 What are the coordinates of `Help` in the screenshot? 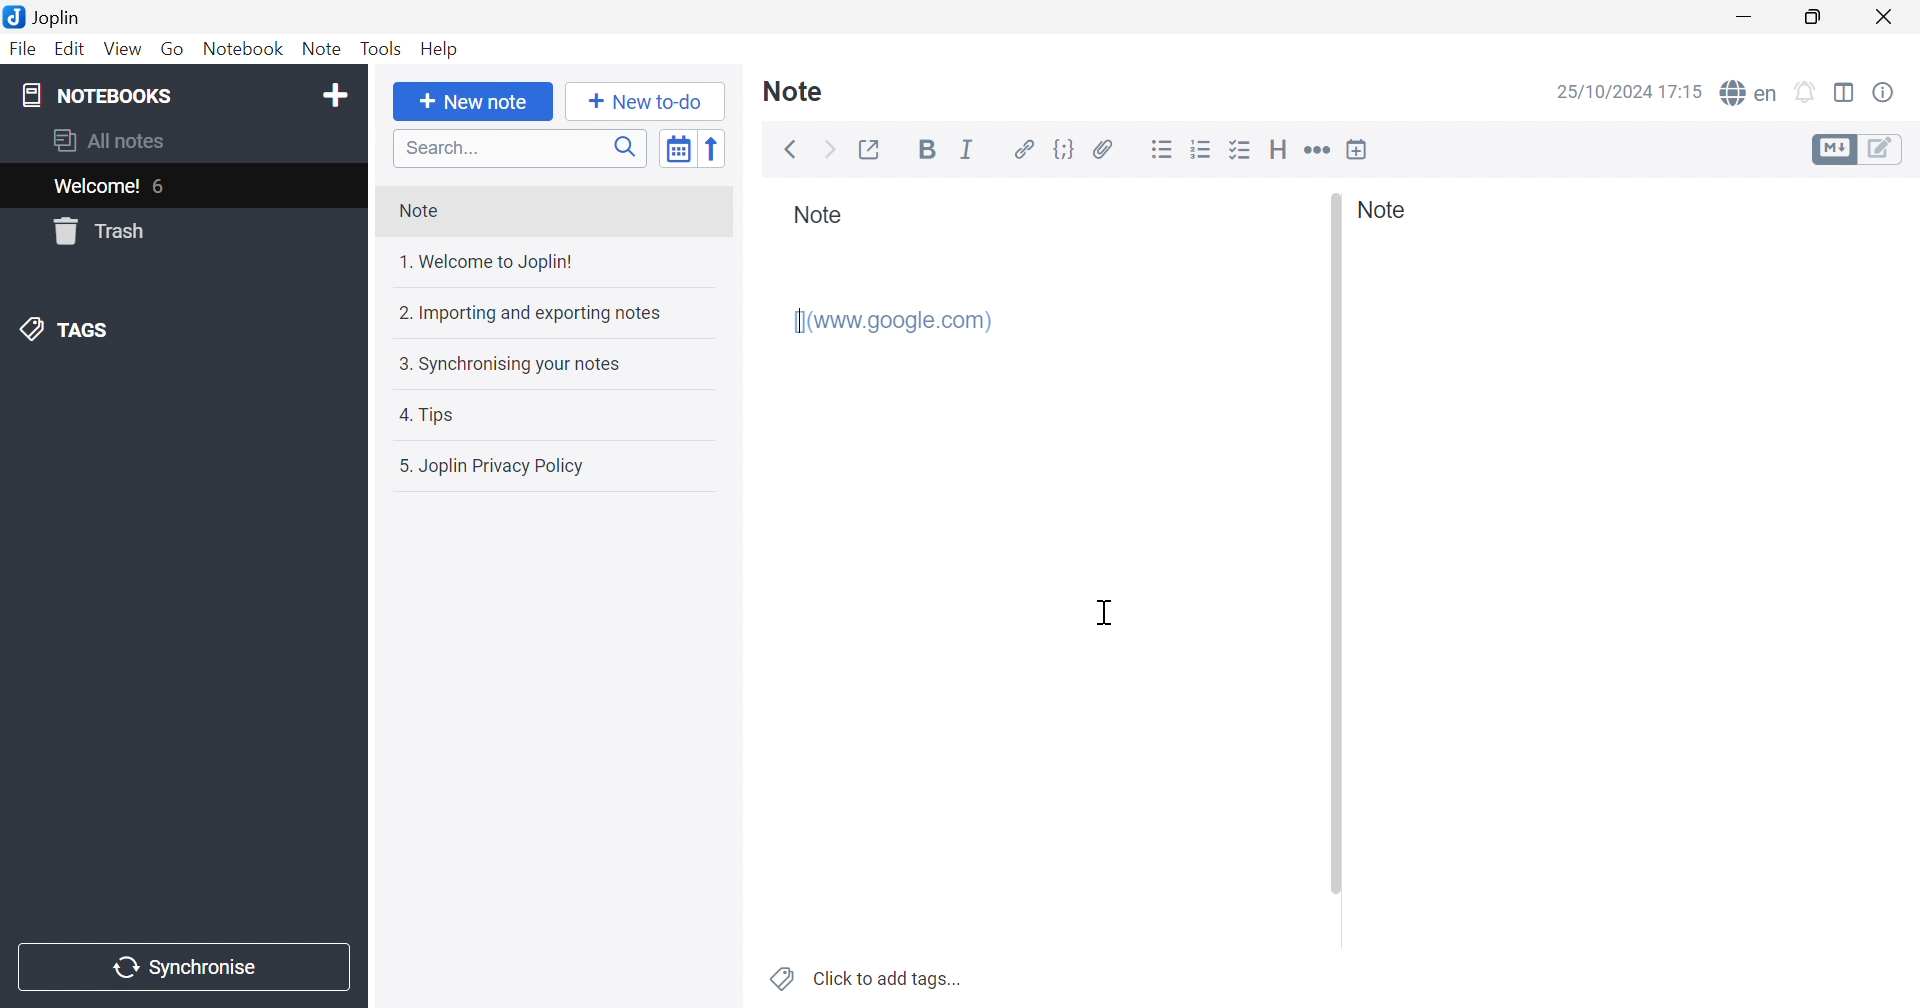 It's located at (438, 51).